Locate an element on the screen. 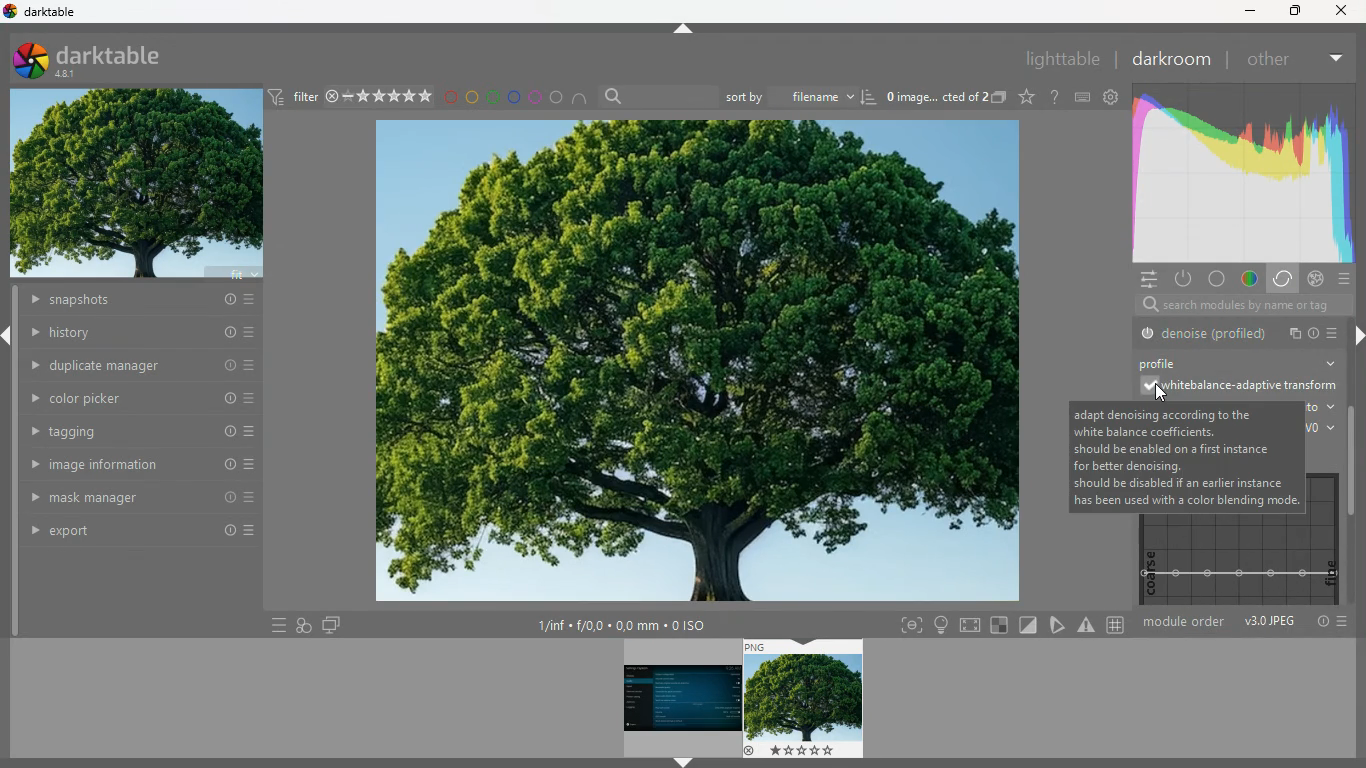 Image resolution: width=1366 pixels, height=768 pixels. color is located at coordinates (1219, 279).